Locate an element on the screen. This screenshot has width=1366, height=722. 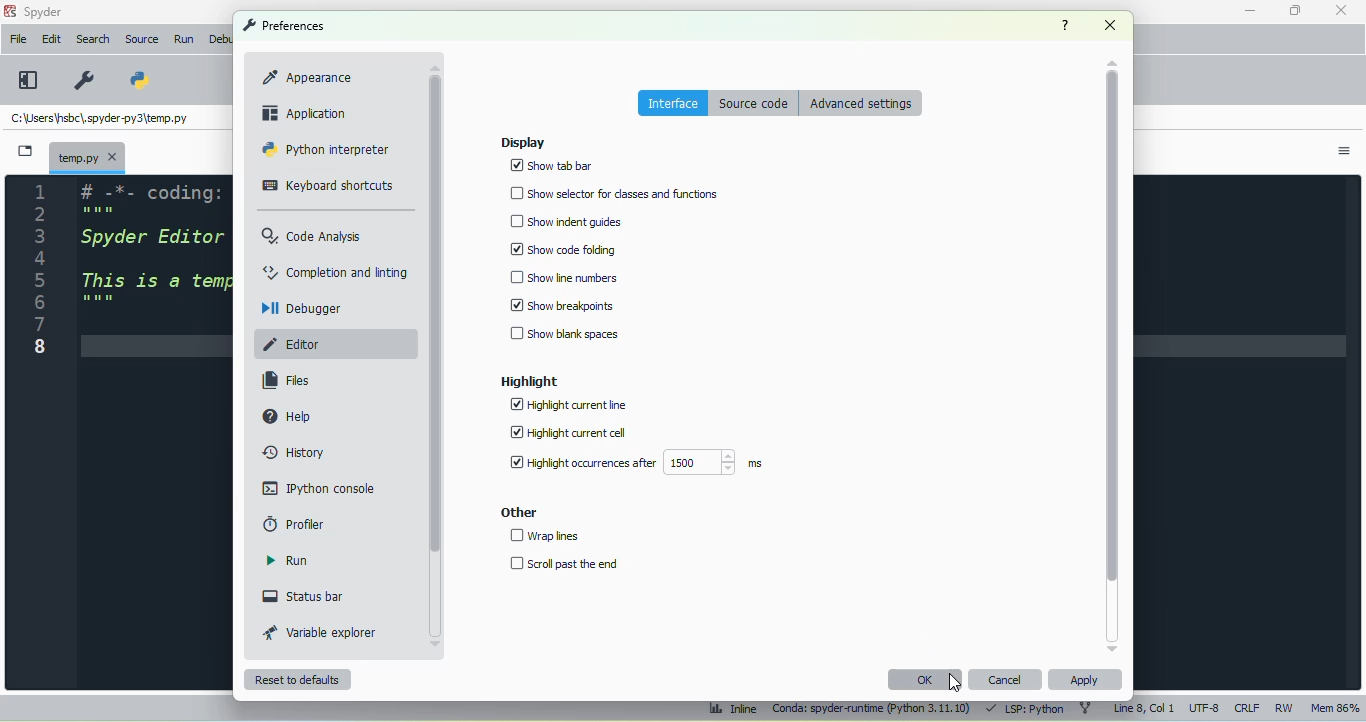
code analysis is located at coordinates (313, 236).